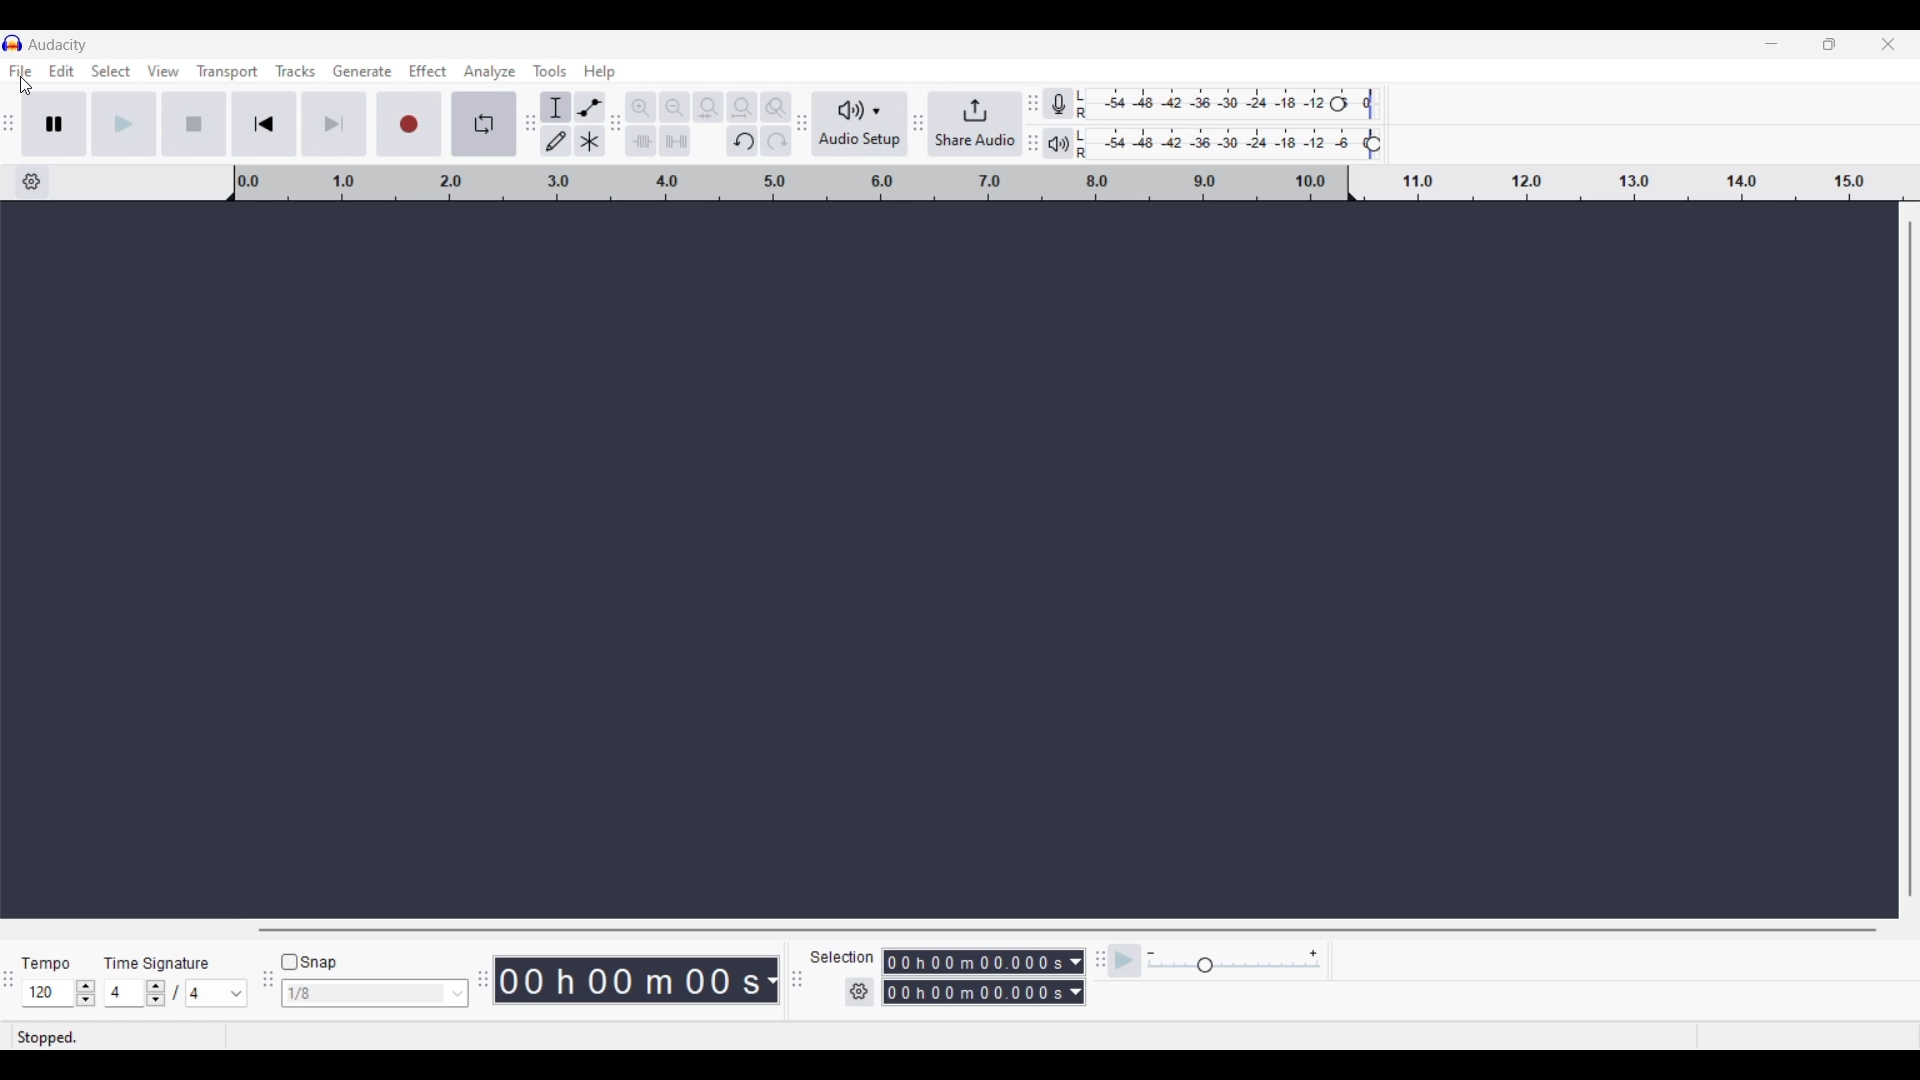 Image resolution: width=1920 pixels, height=1080 pixels. I want to click on Tempo, so click(51, 958).